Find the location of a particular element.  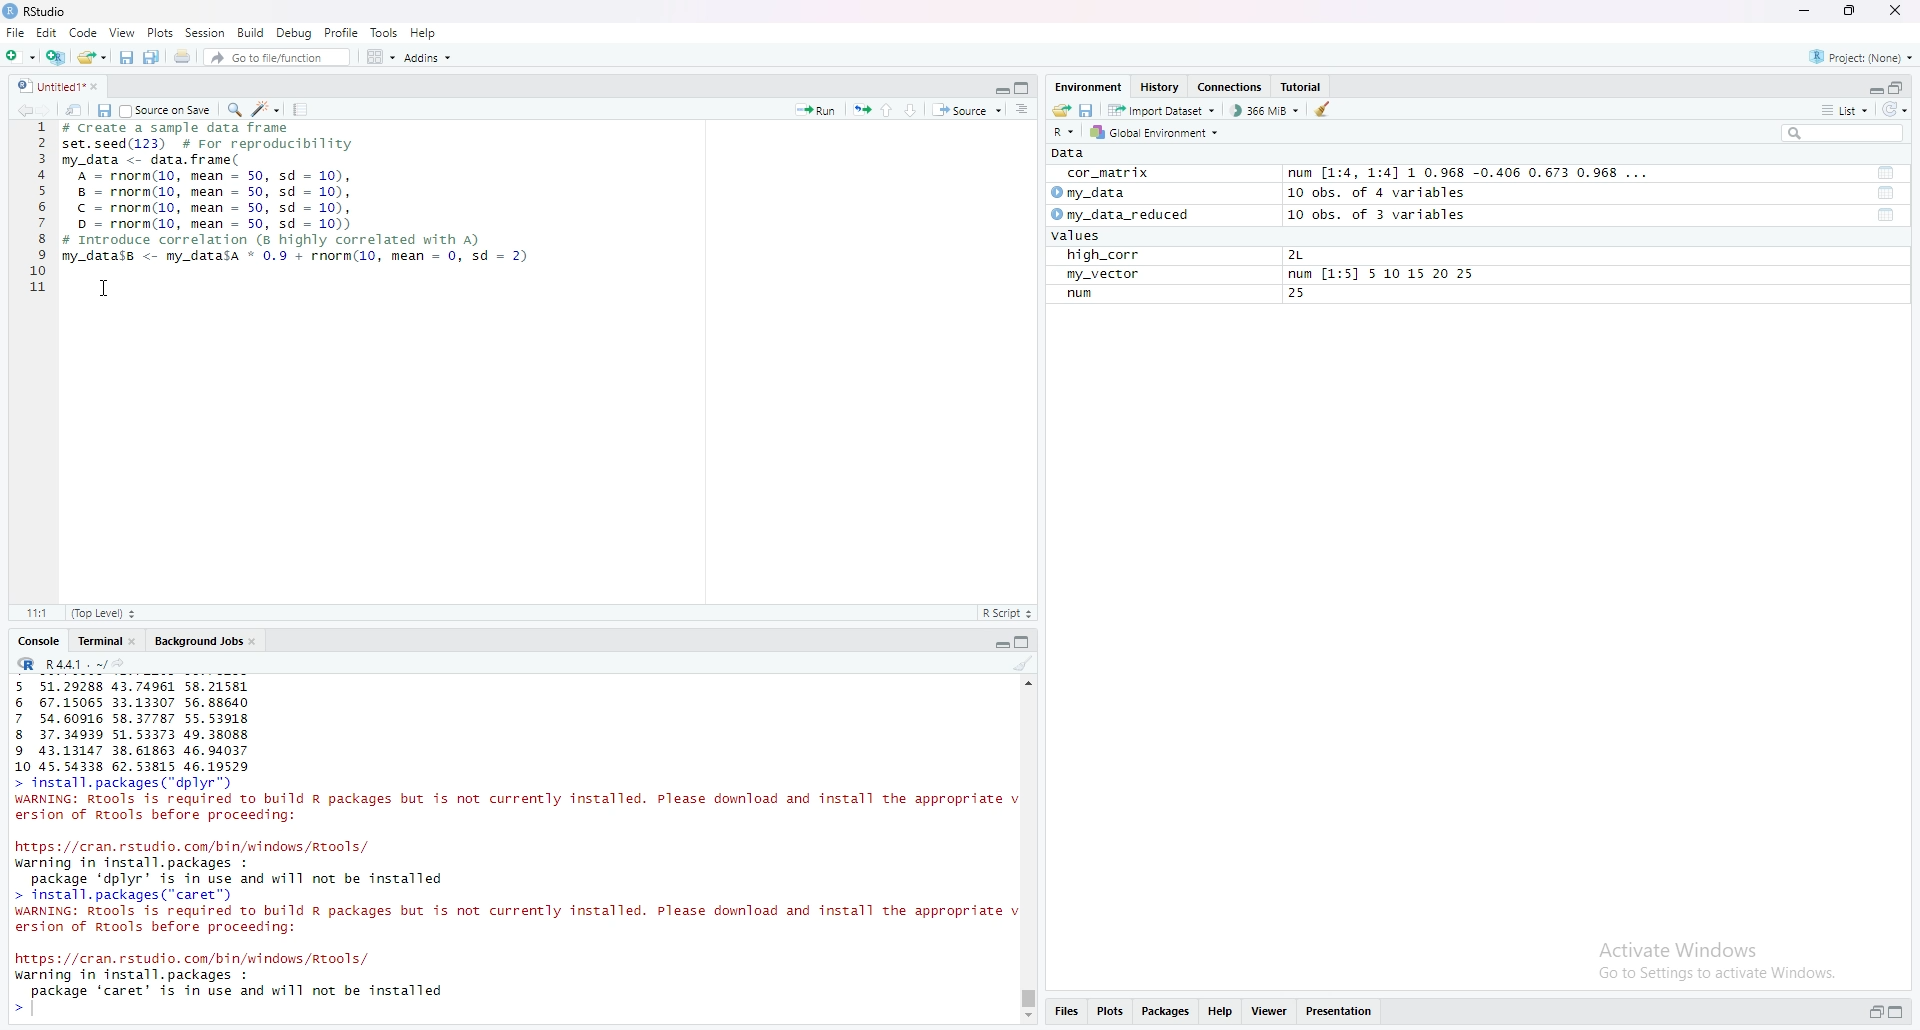

forward is located at coordinates (50, 110).